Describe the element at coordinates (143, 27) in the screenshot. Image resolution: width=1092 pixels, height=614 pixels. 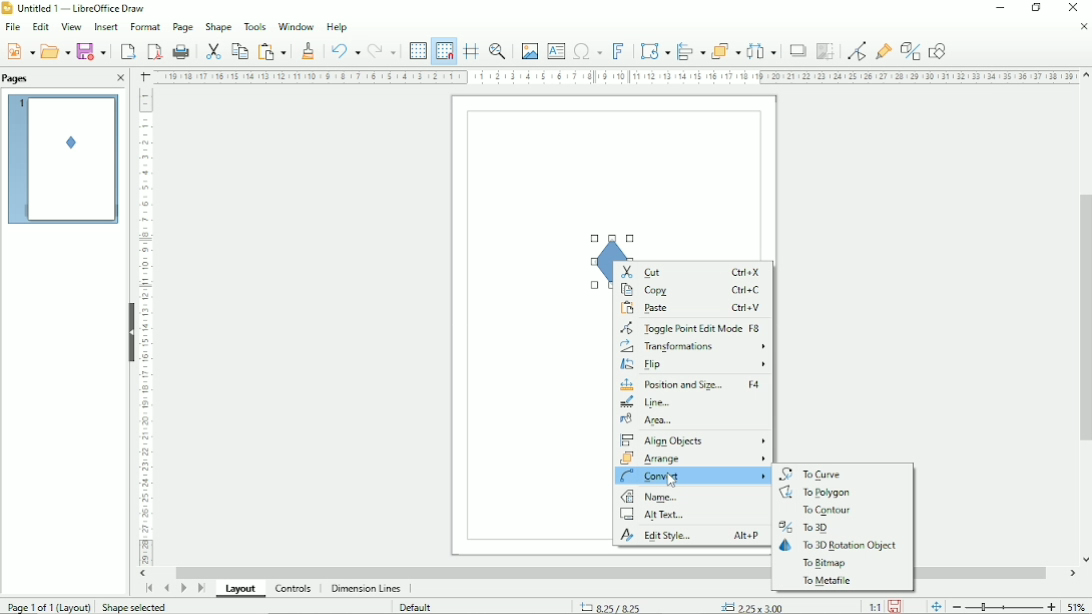
I see `Format` at that location.